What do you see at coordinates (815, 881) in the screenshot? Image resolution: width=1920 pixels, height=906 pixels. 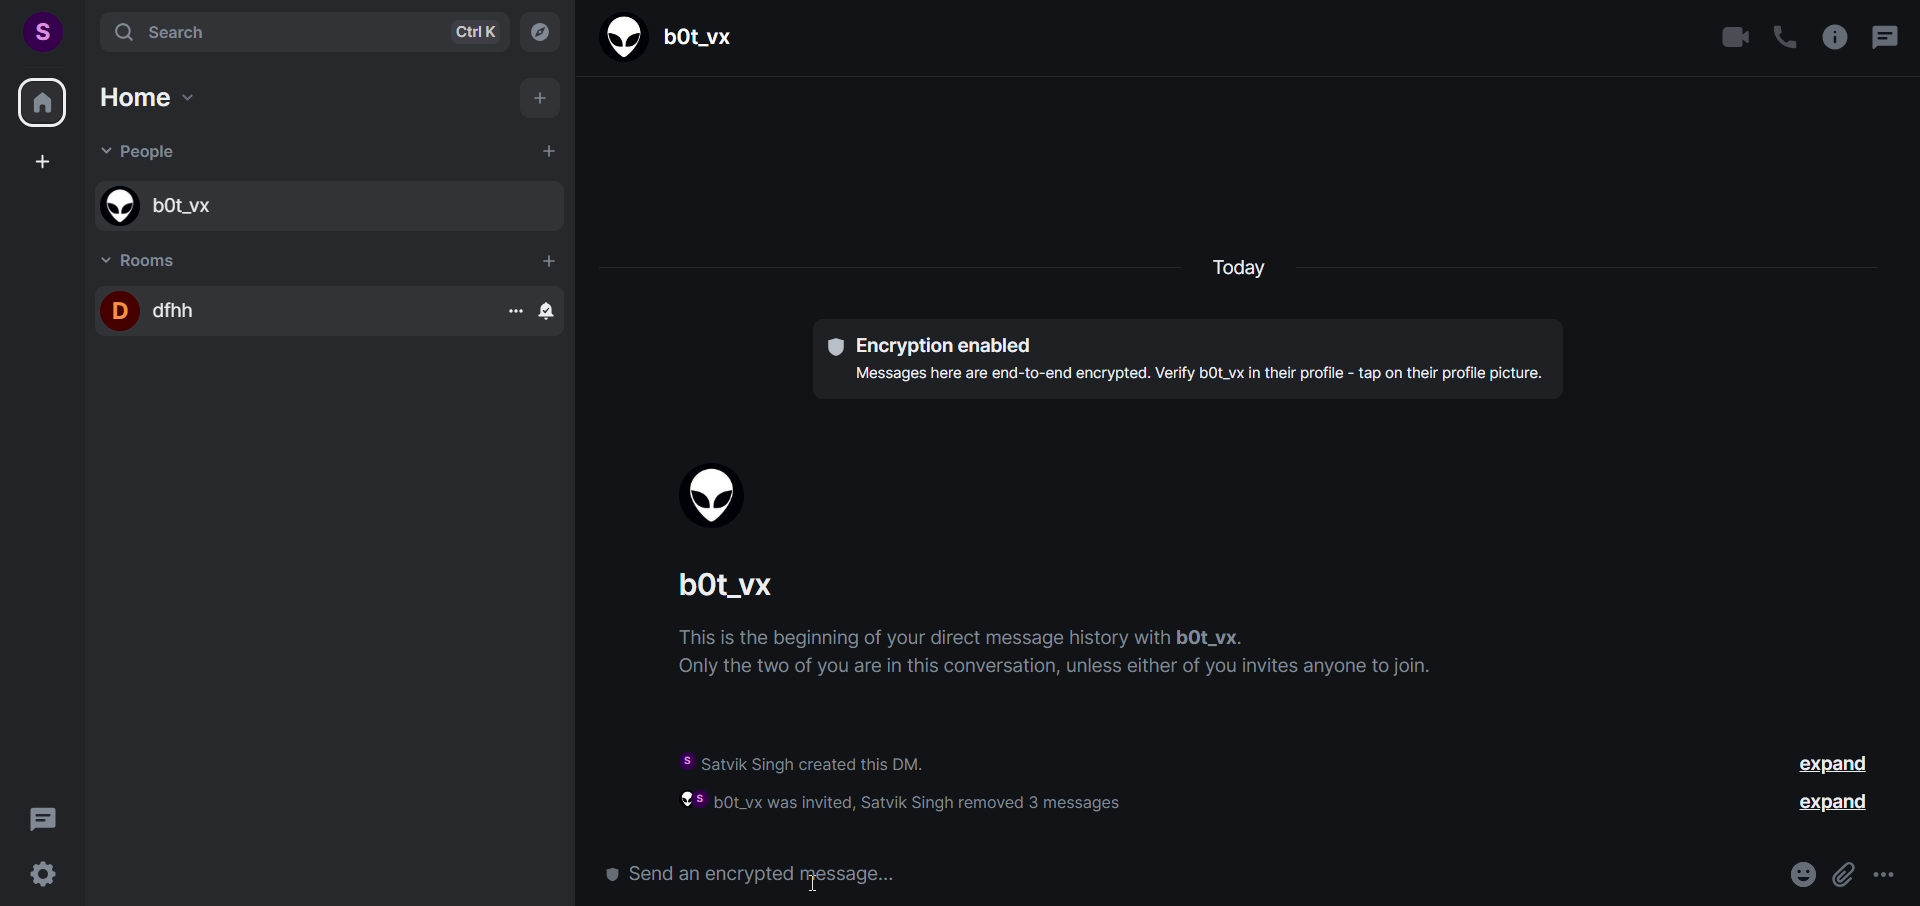 I see `cursor` at bounding box center [815, 881].